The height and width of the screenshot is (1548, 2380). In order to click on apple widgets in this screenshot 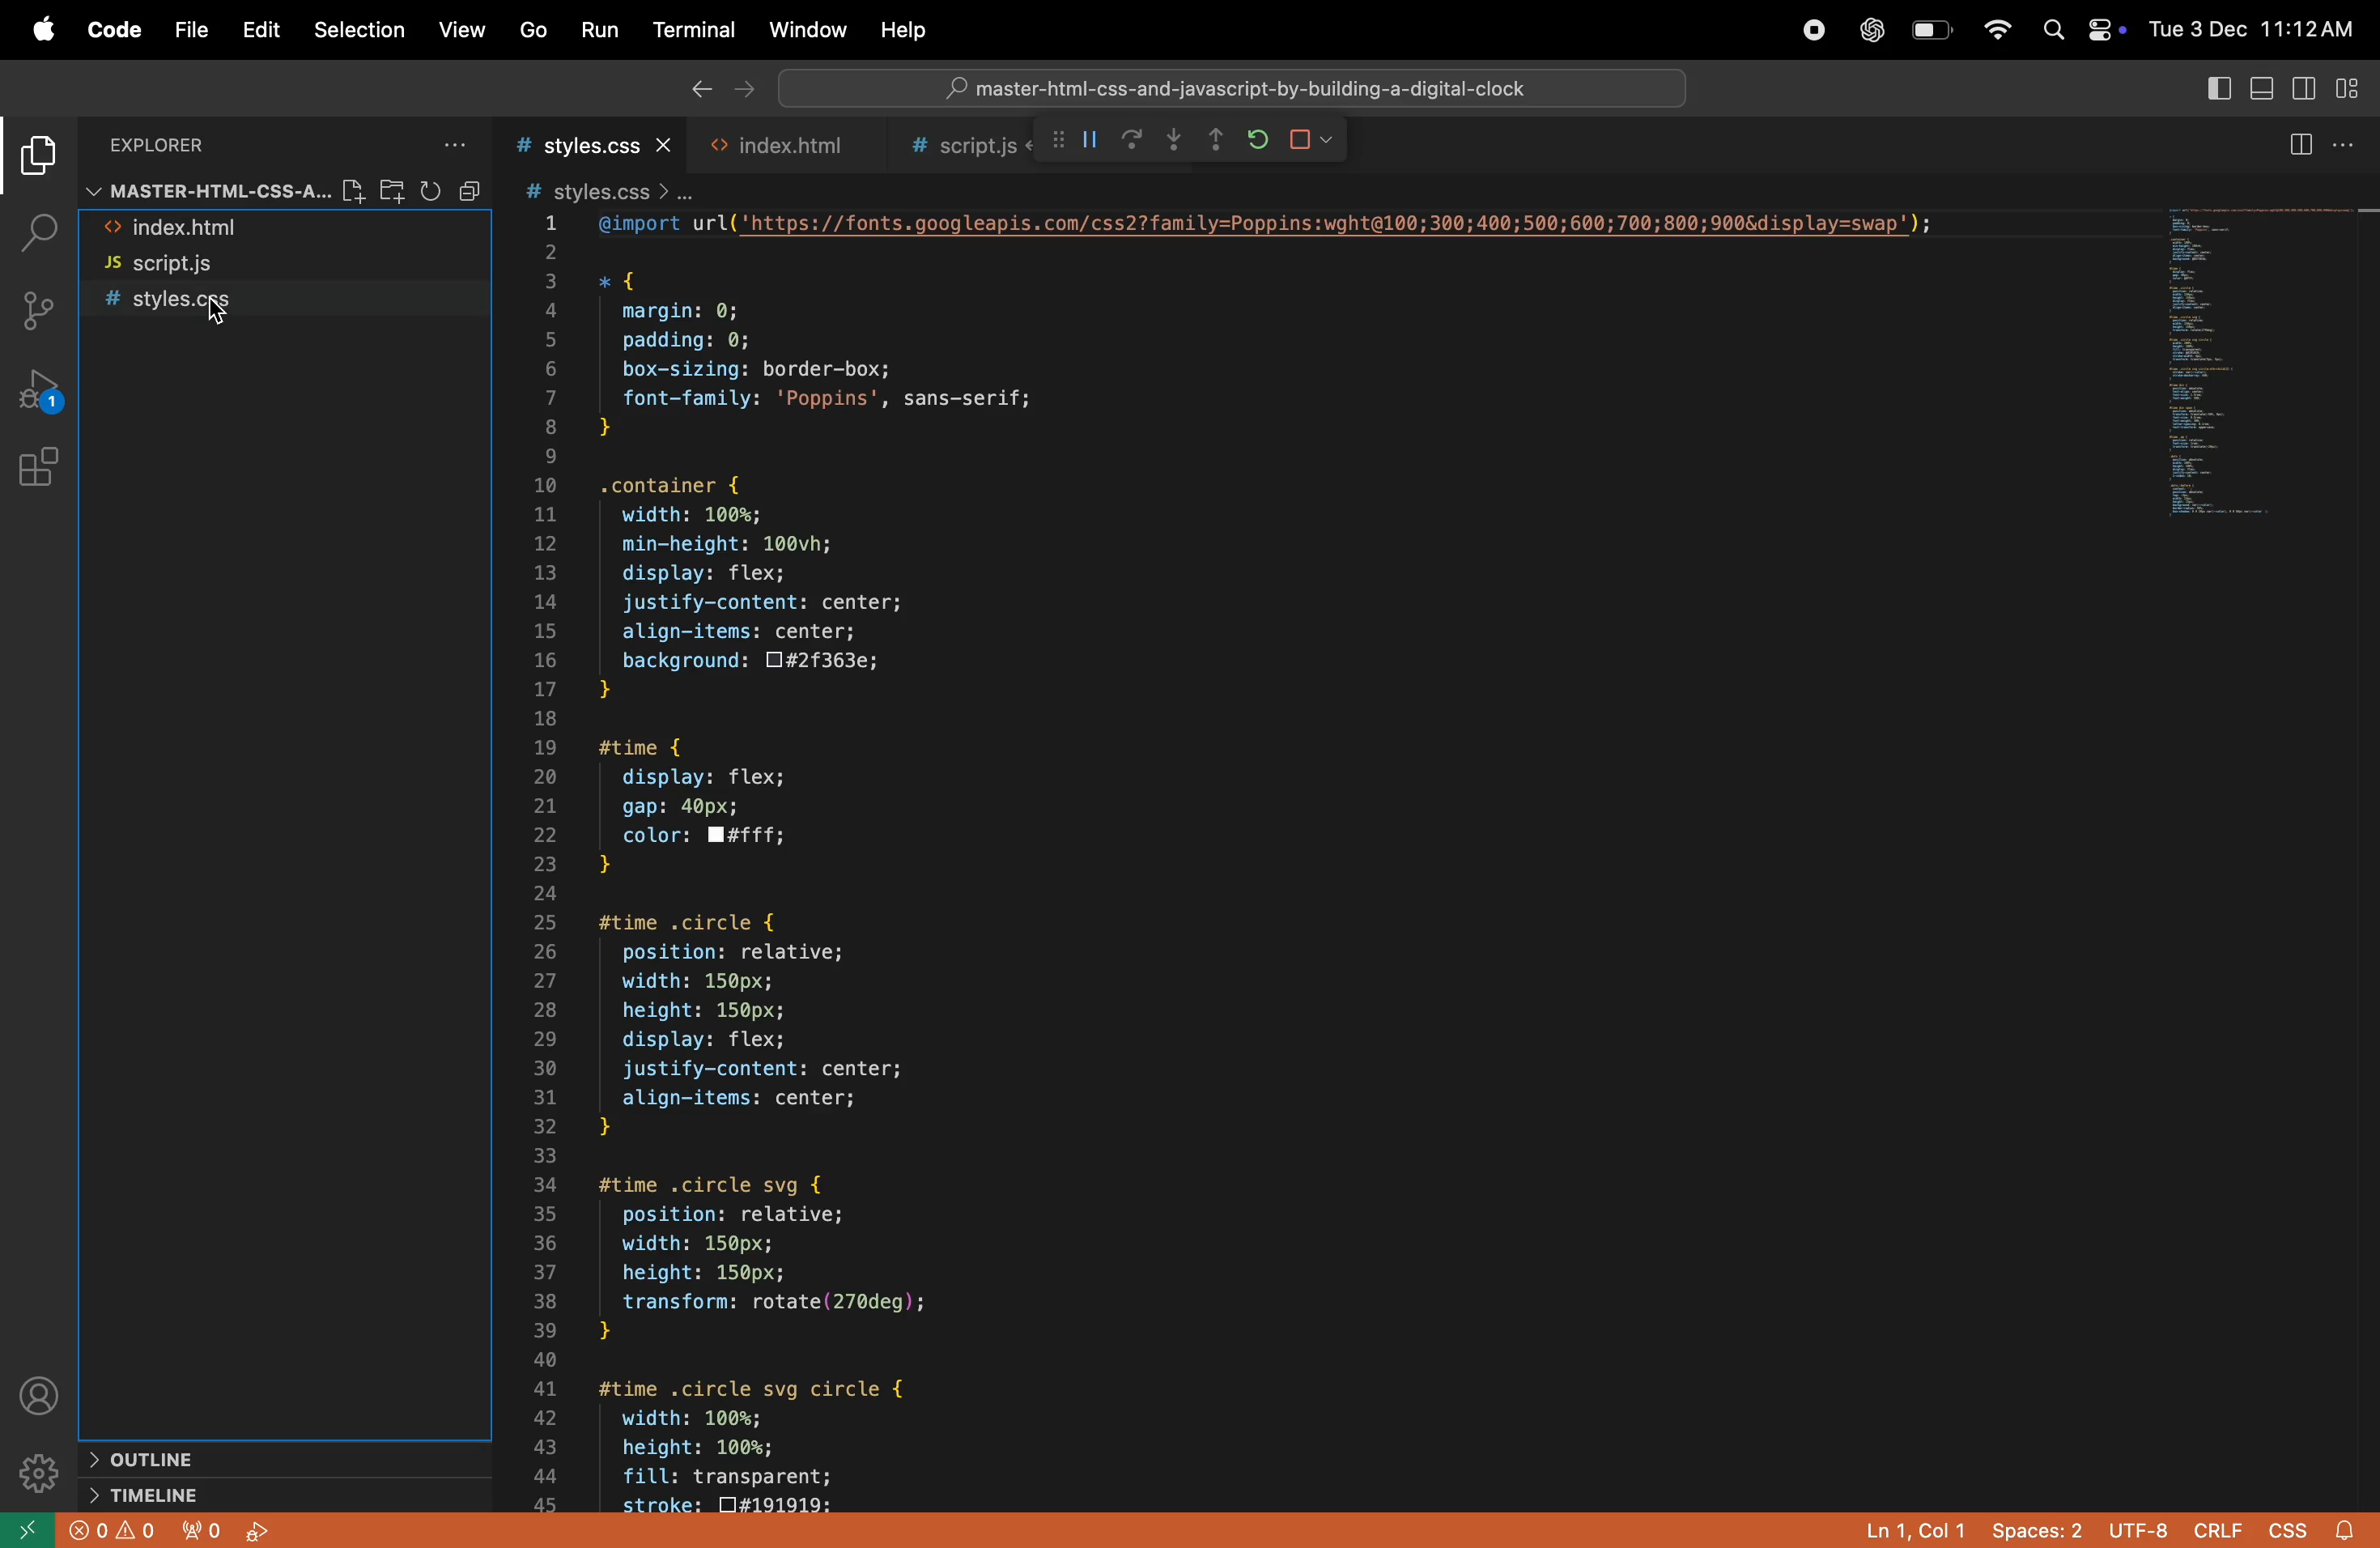, I will do `click(2076, 27)`.